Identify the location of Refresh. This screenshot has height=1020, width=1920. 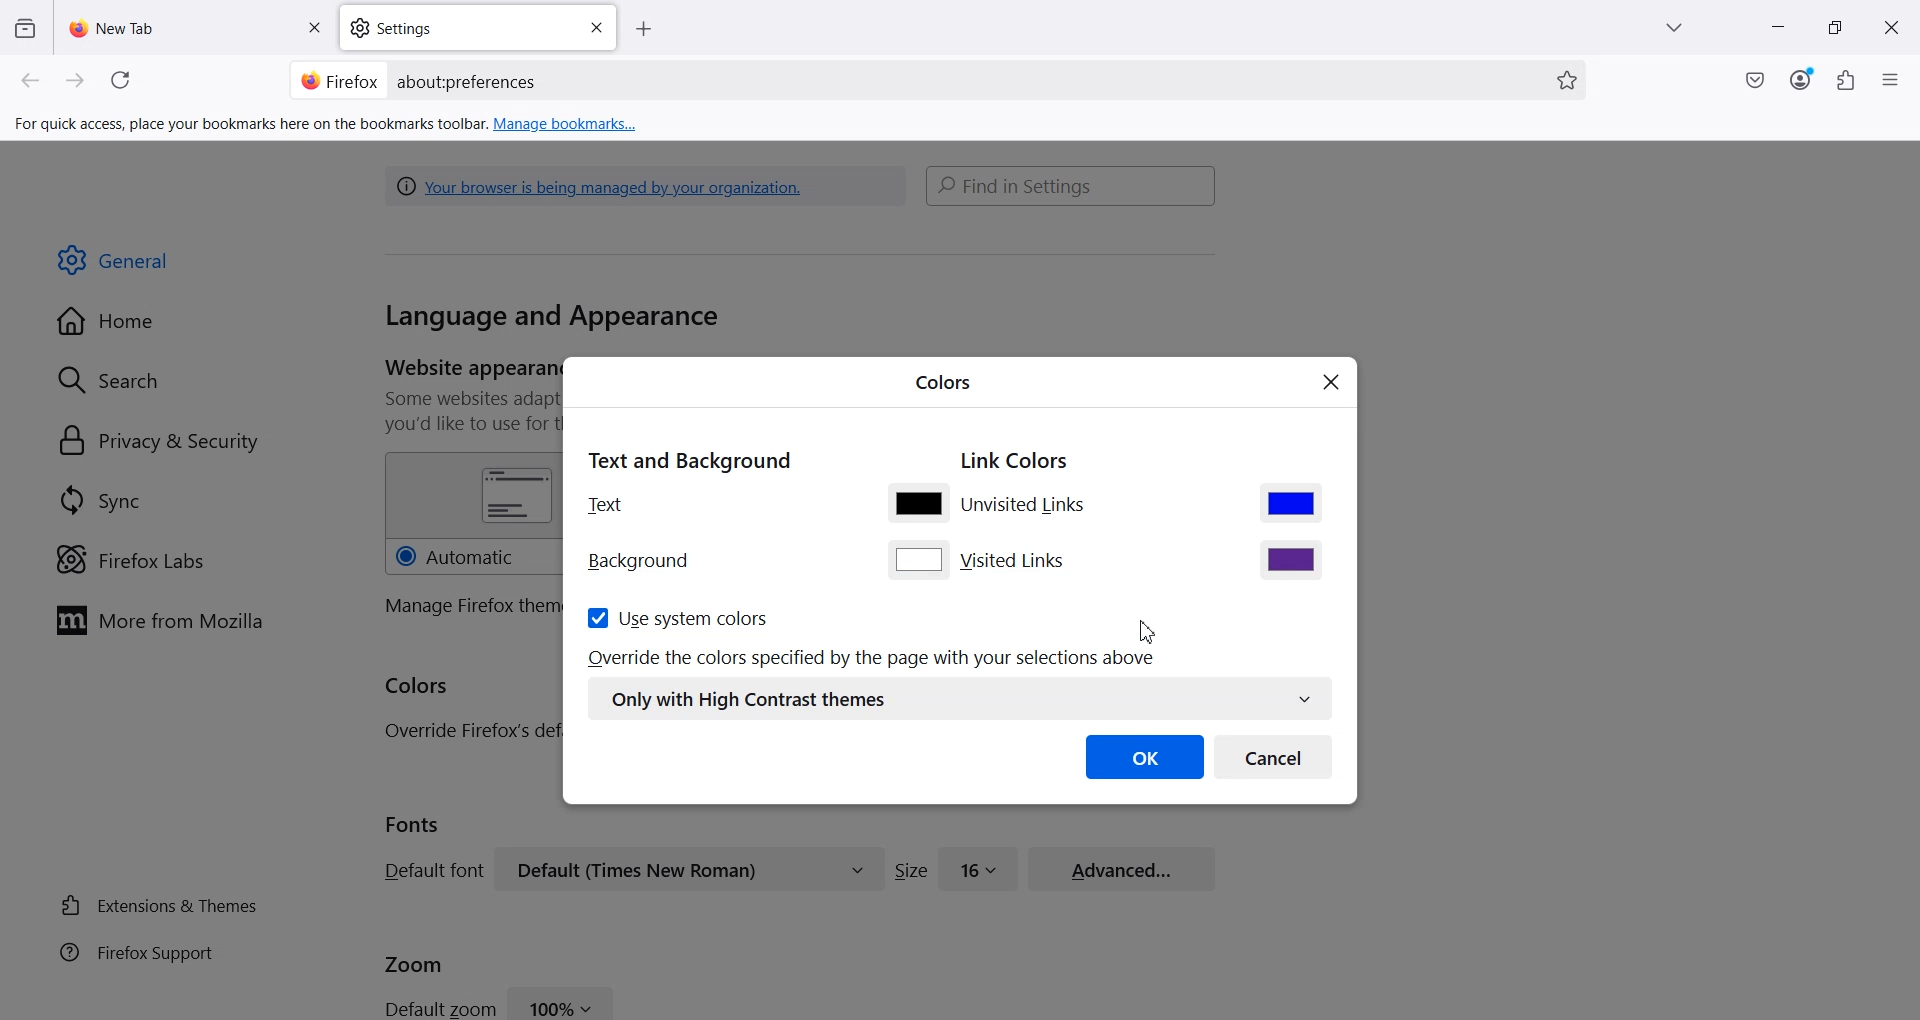
(124, 81).